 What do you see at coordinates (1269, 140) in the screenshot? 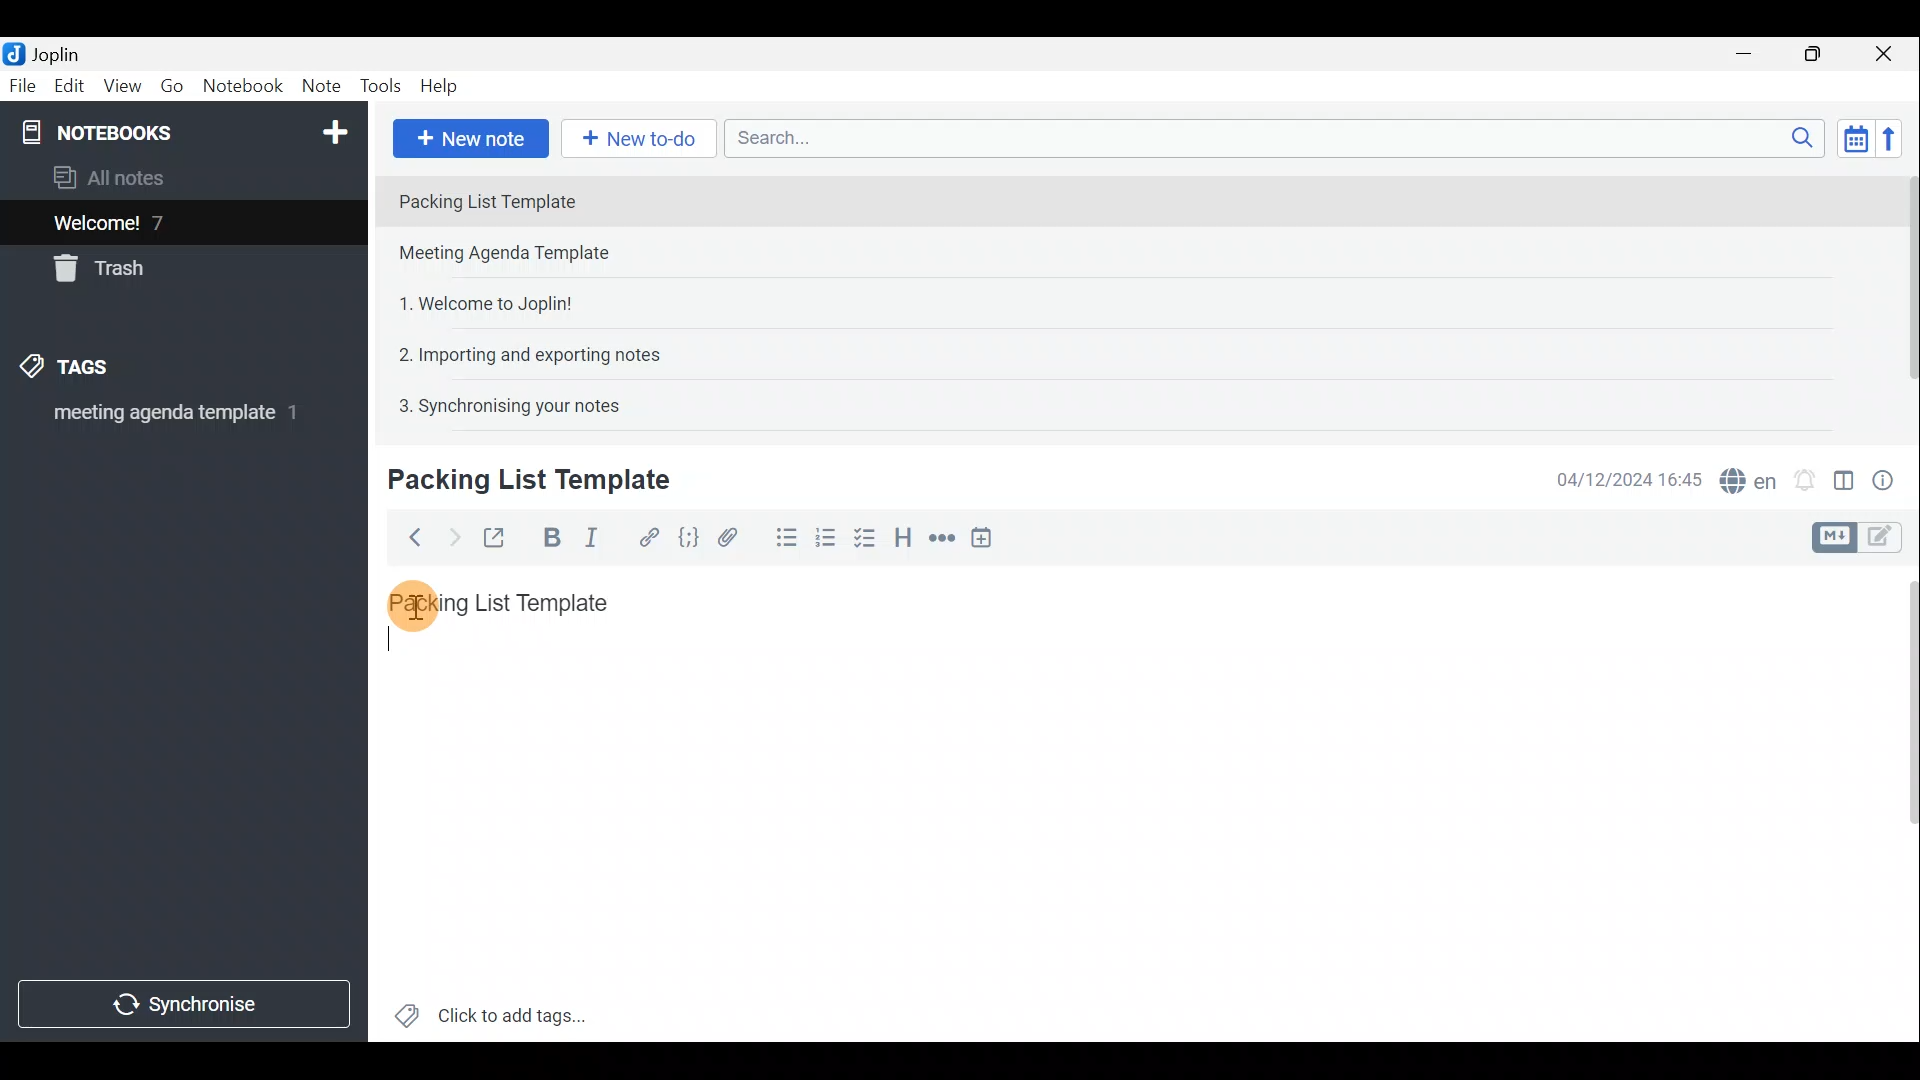
I see `Search bar` at bounding box center [1269, 140].